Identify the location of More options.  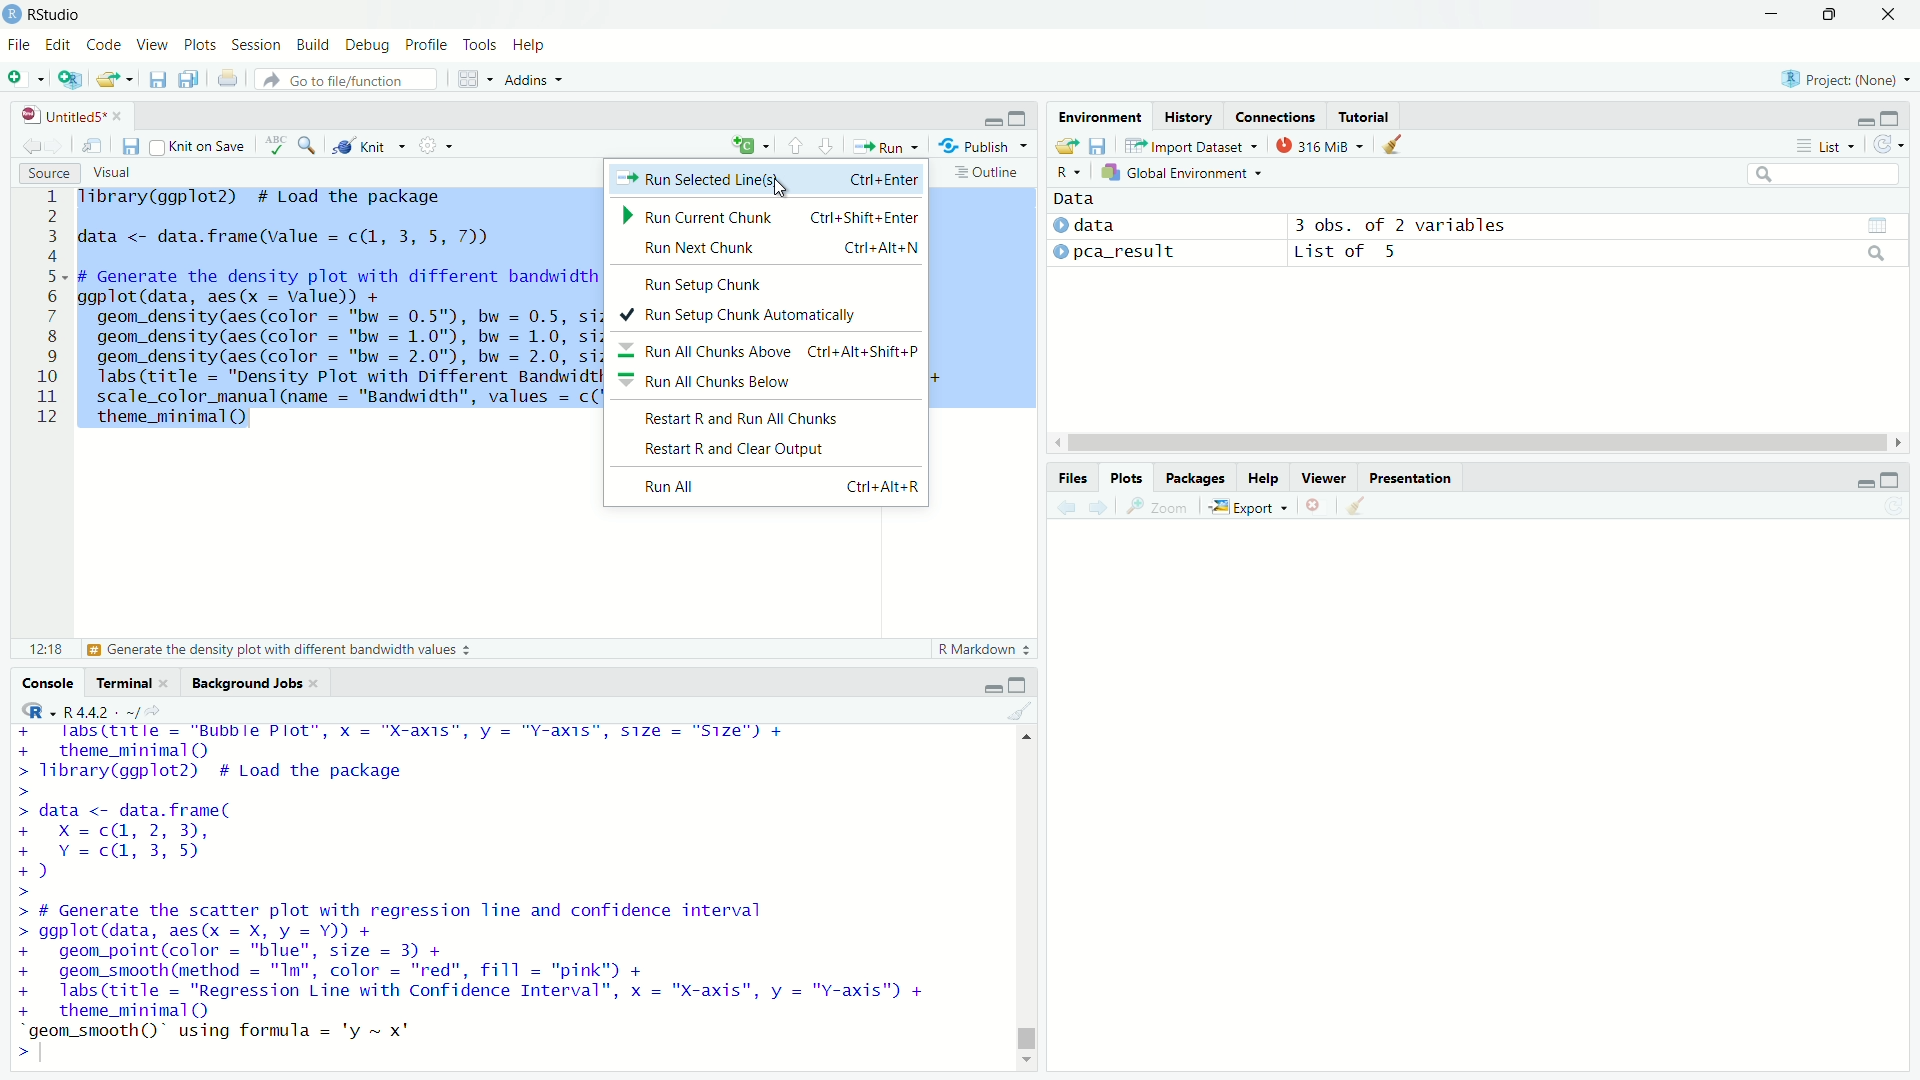
(435, 145).